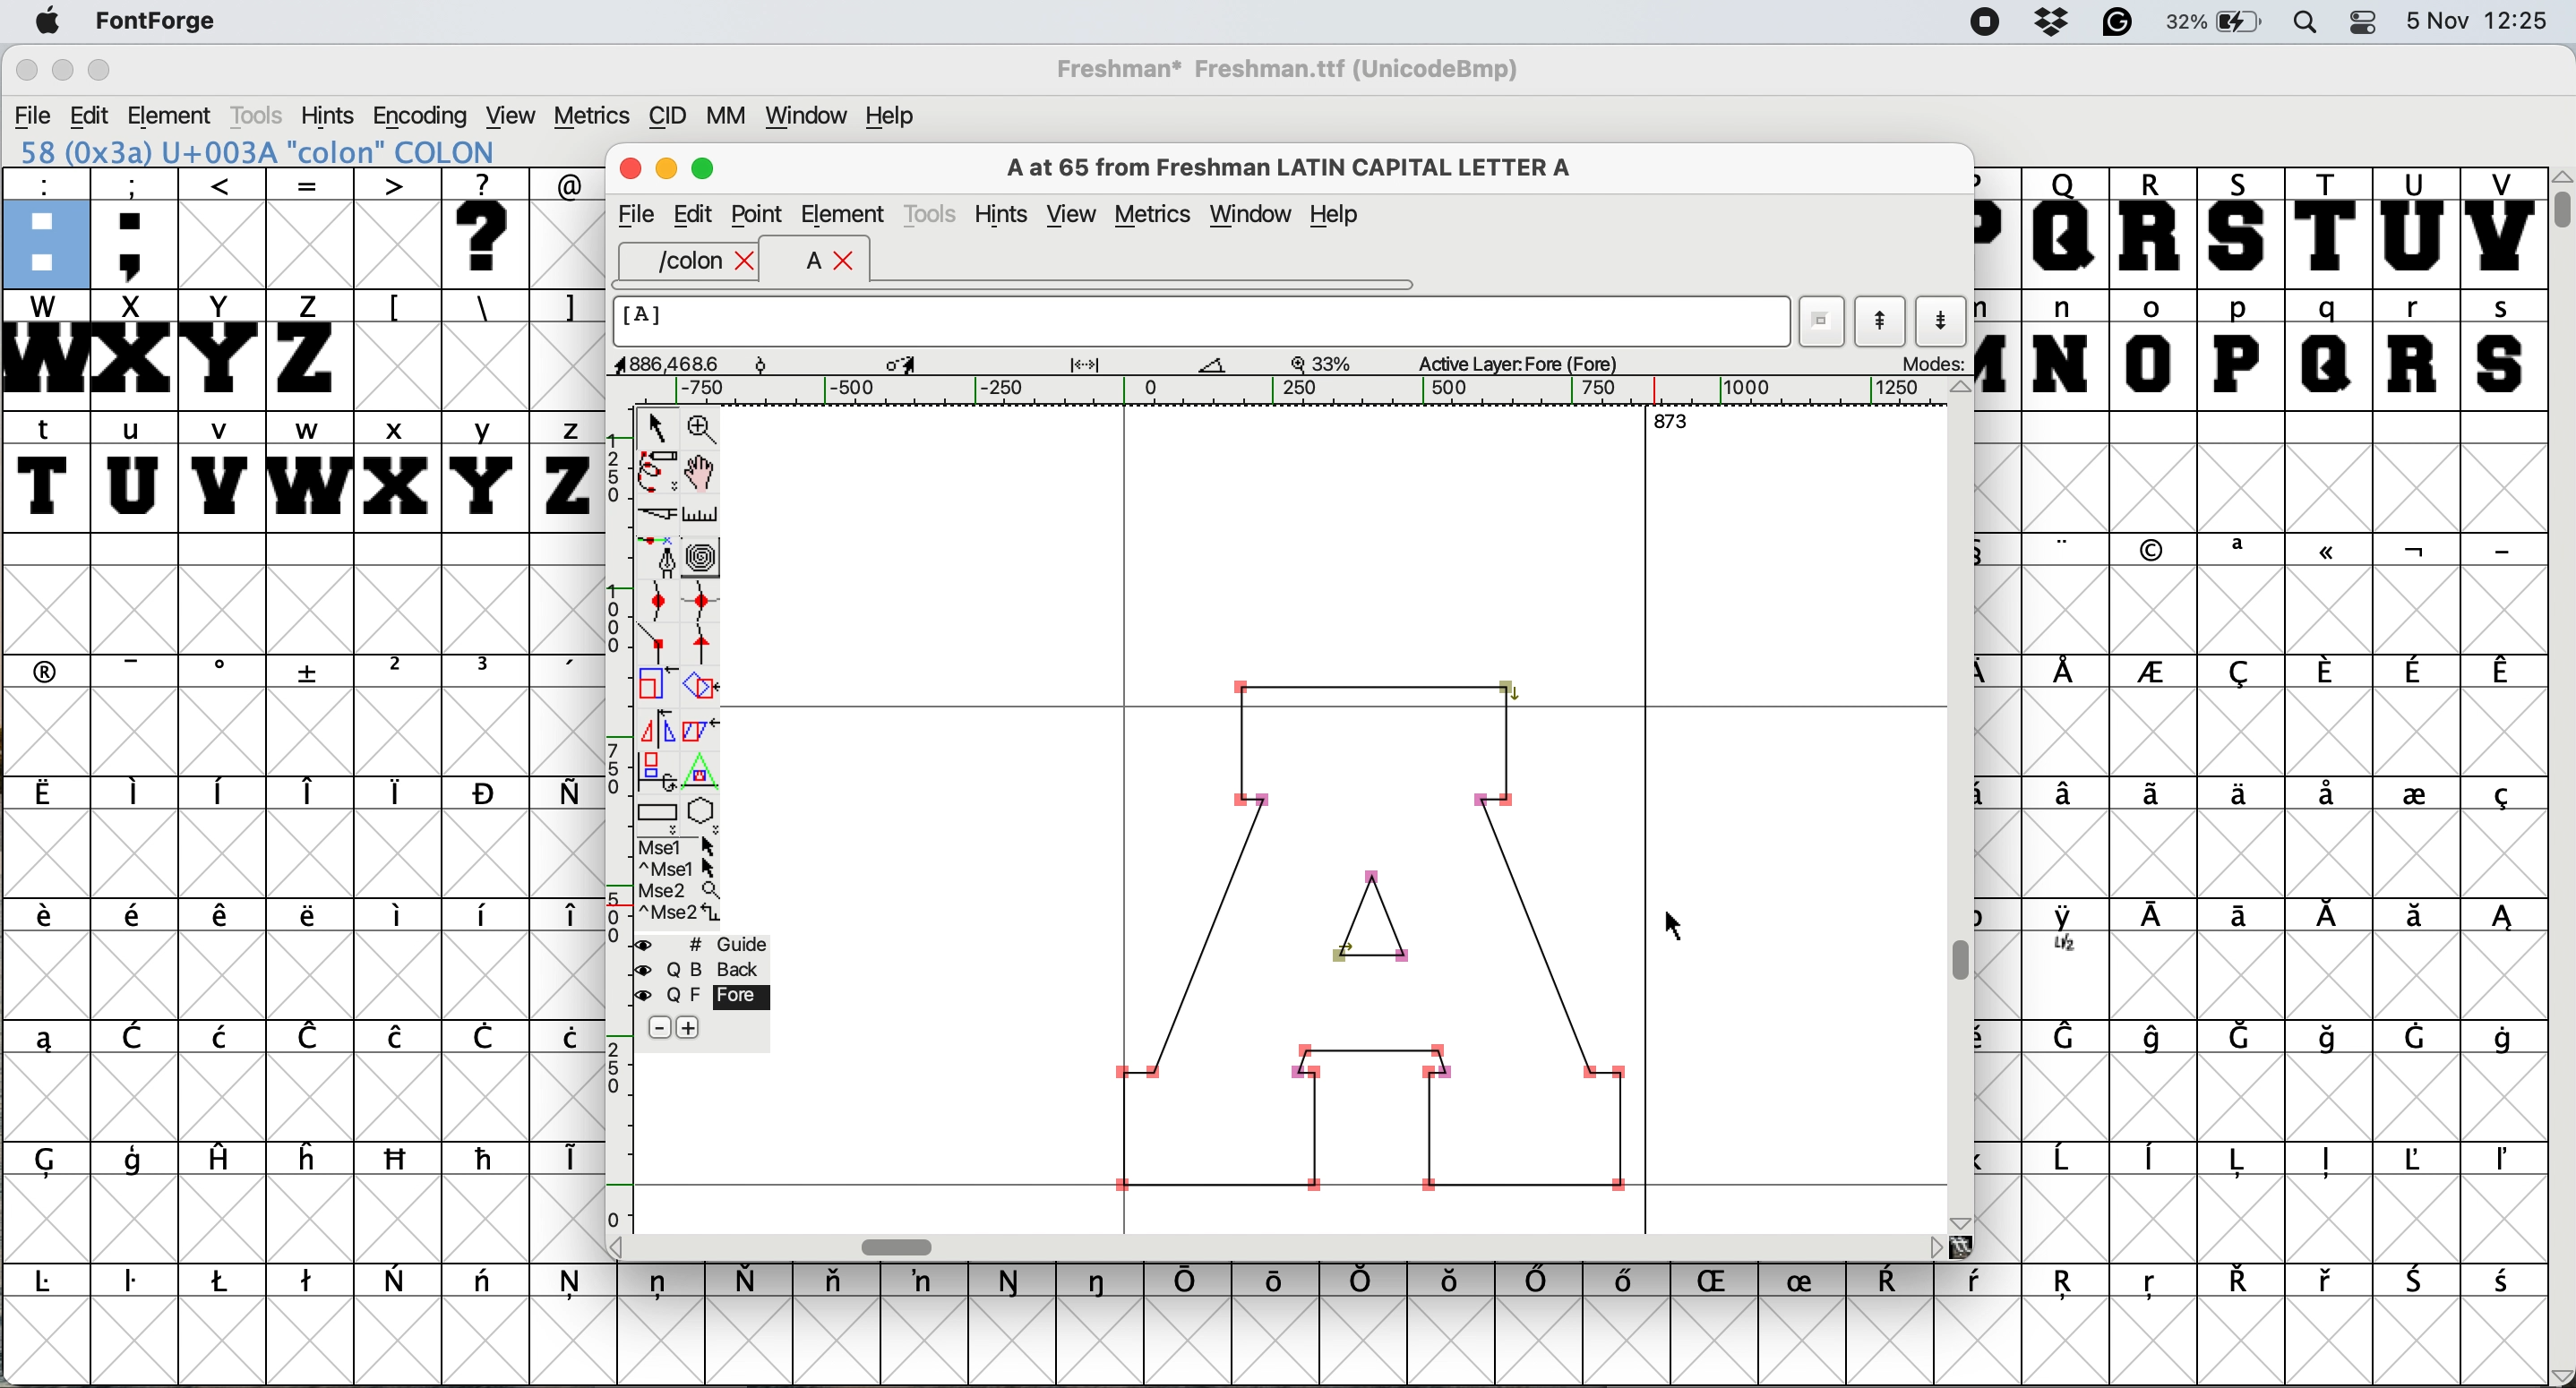 This screenshot has height=1388, width=2576. What do you see at coordinates (2050, 23) in the screenshot?
I see `dropbox` at bounding box center [2050, 23].